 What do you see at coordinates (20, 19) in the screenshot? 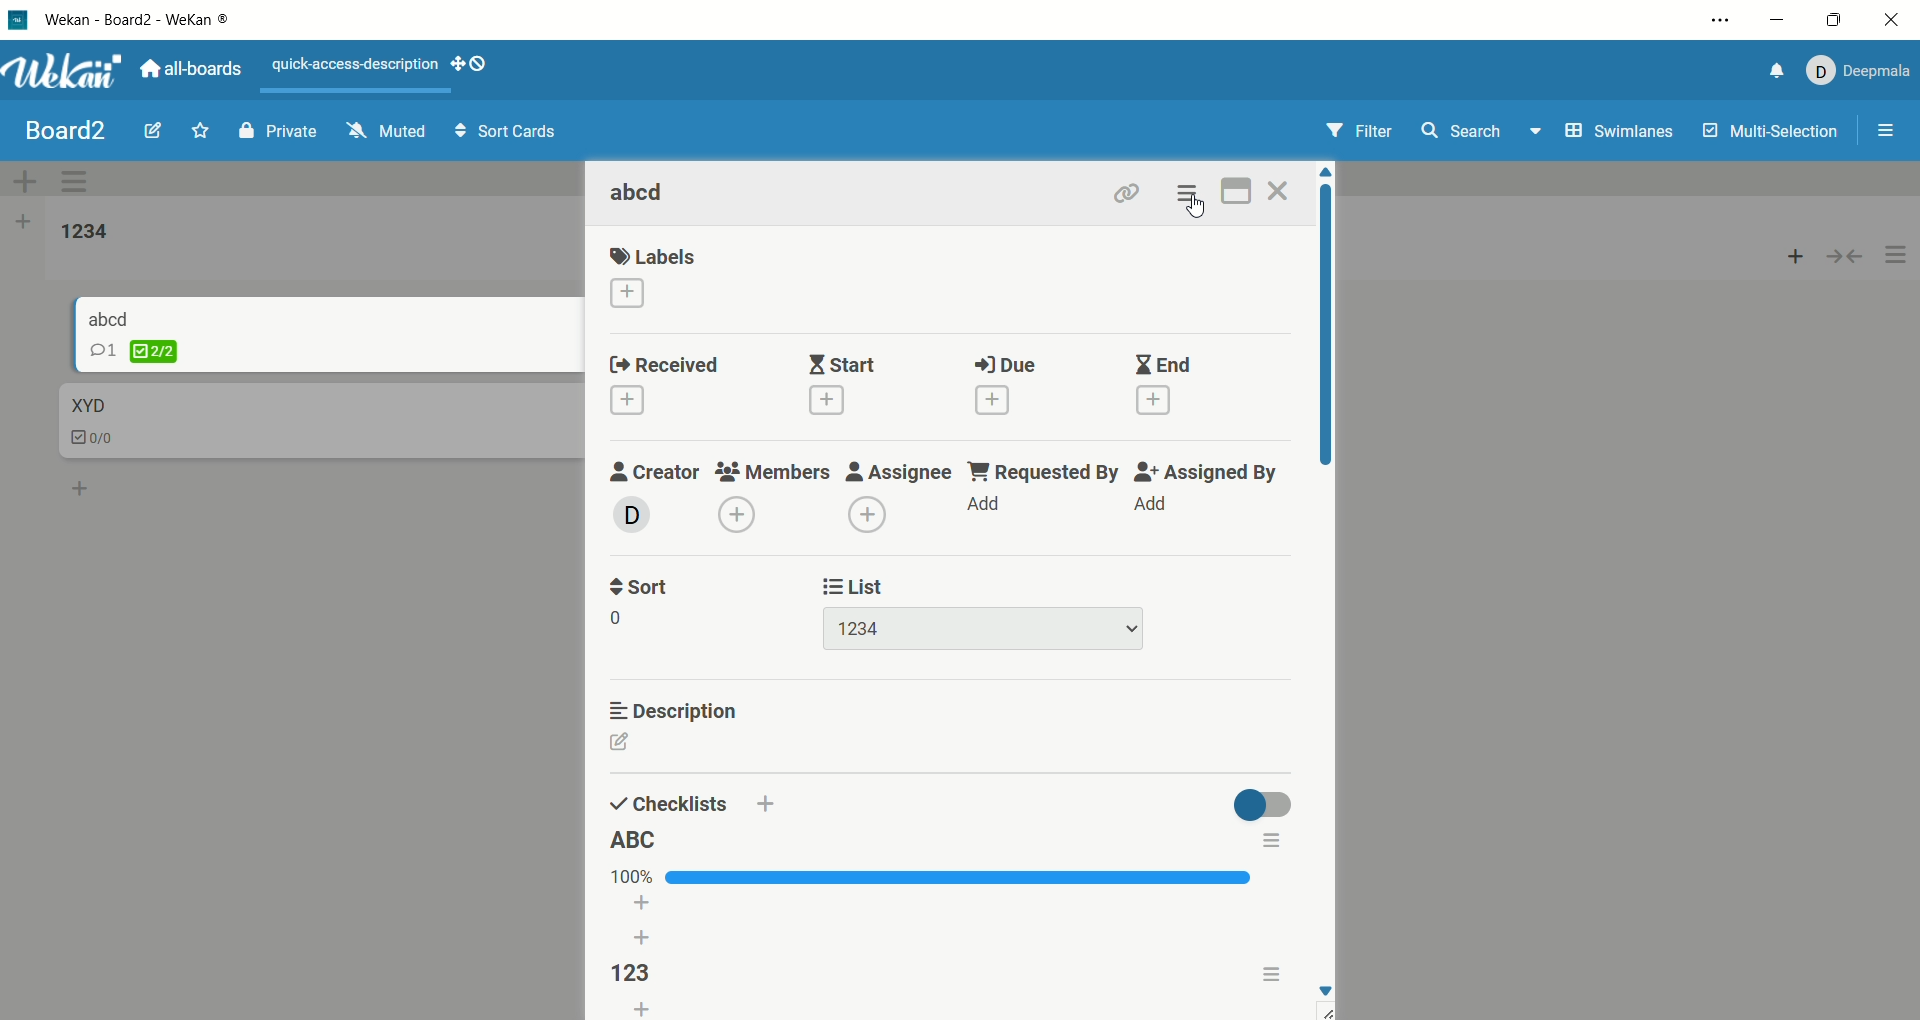
I see `logo` at bounding box center [20, 19].